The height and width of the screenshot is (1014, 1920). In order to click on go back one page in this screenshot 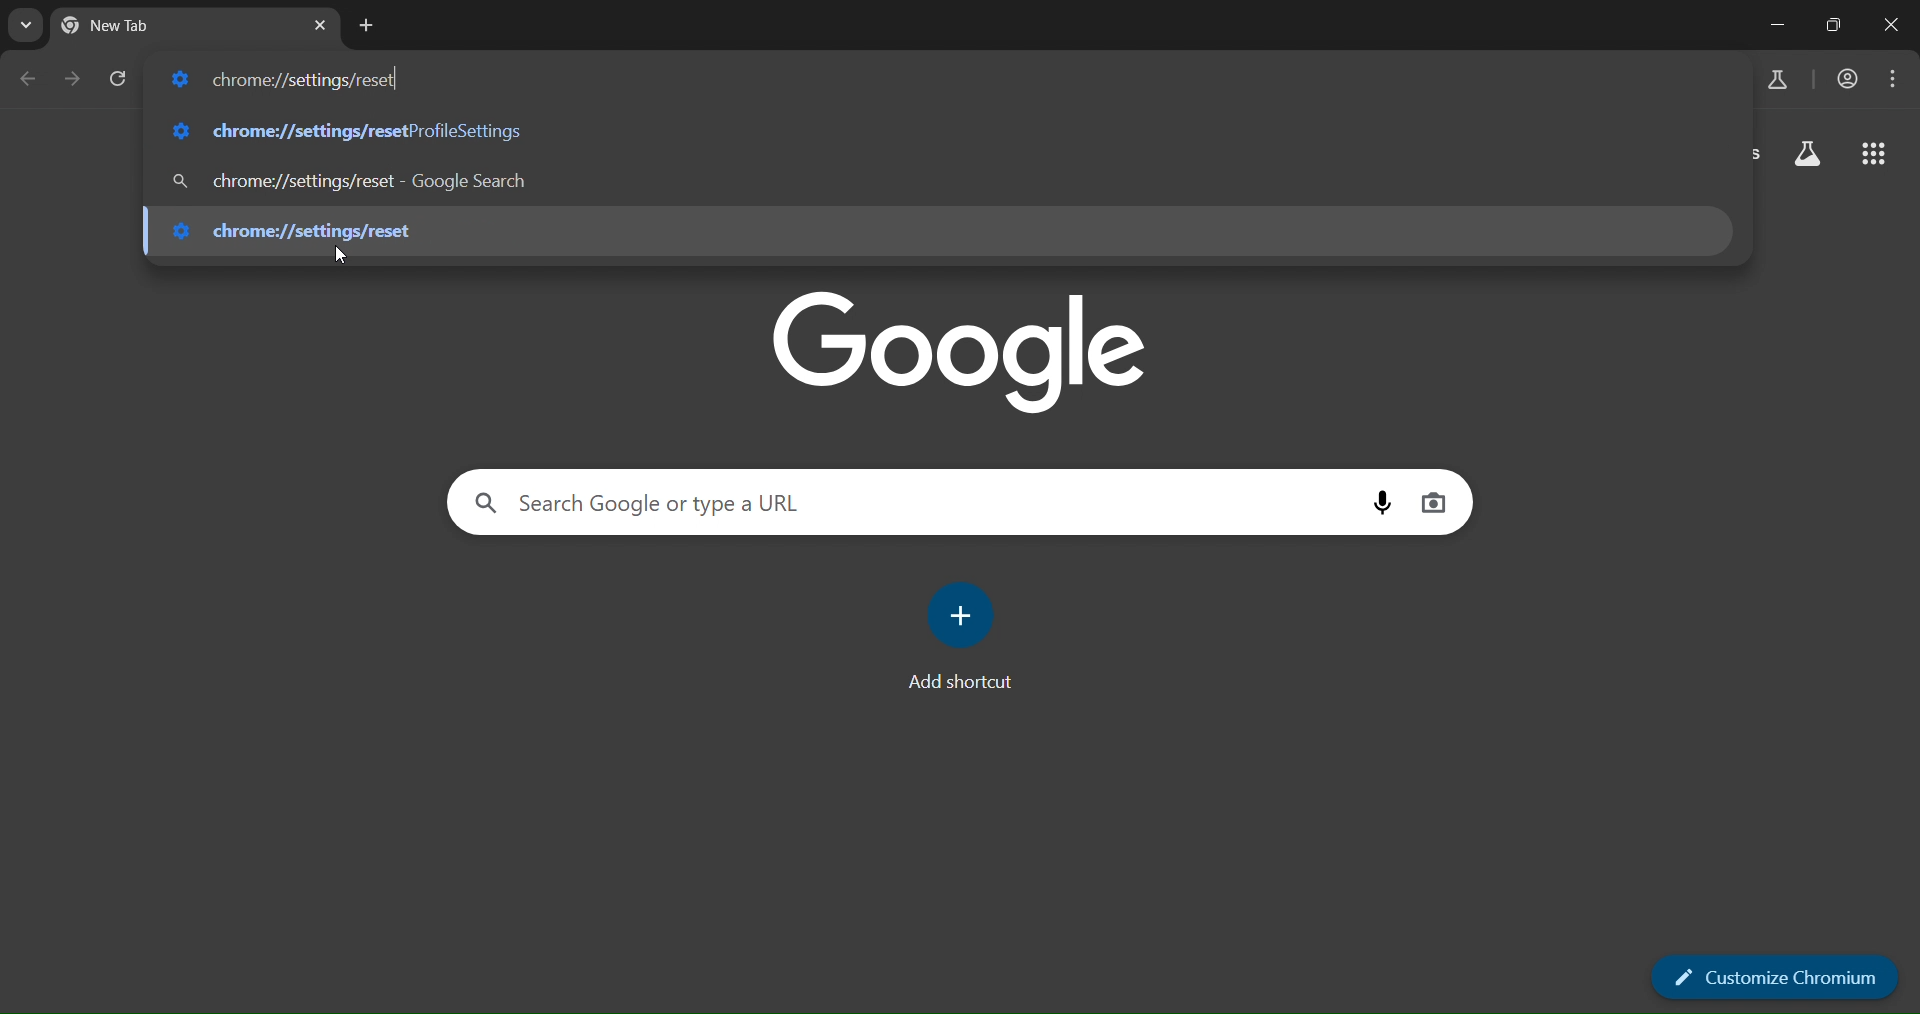, I will do `click(30, 78)`.